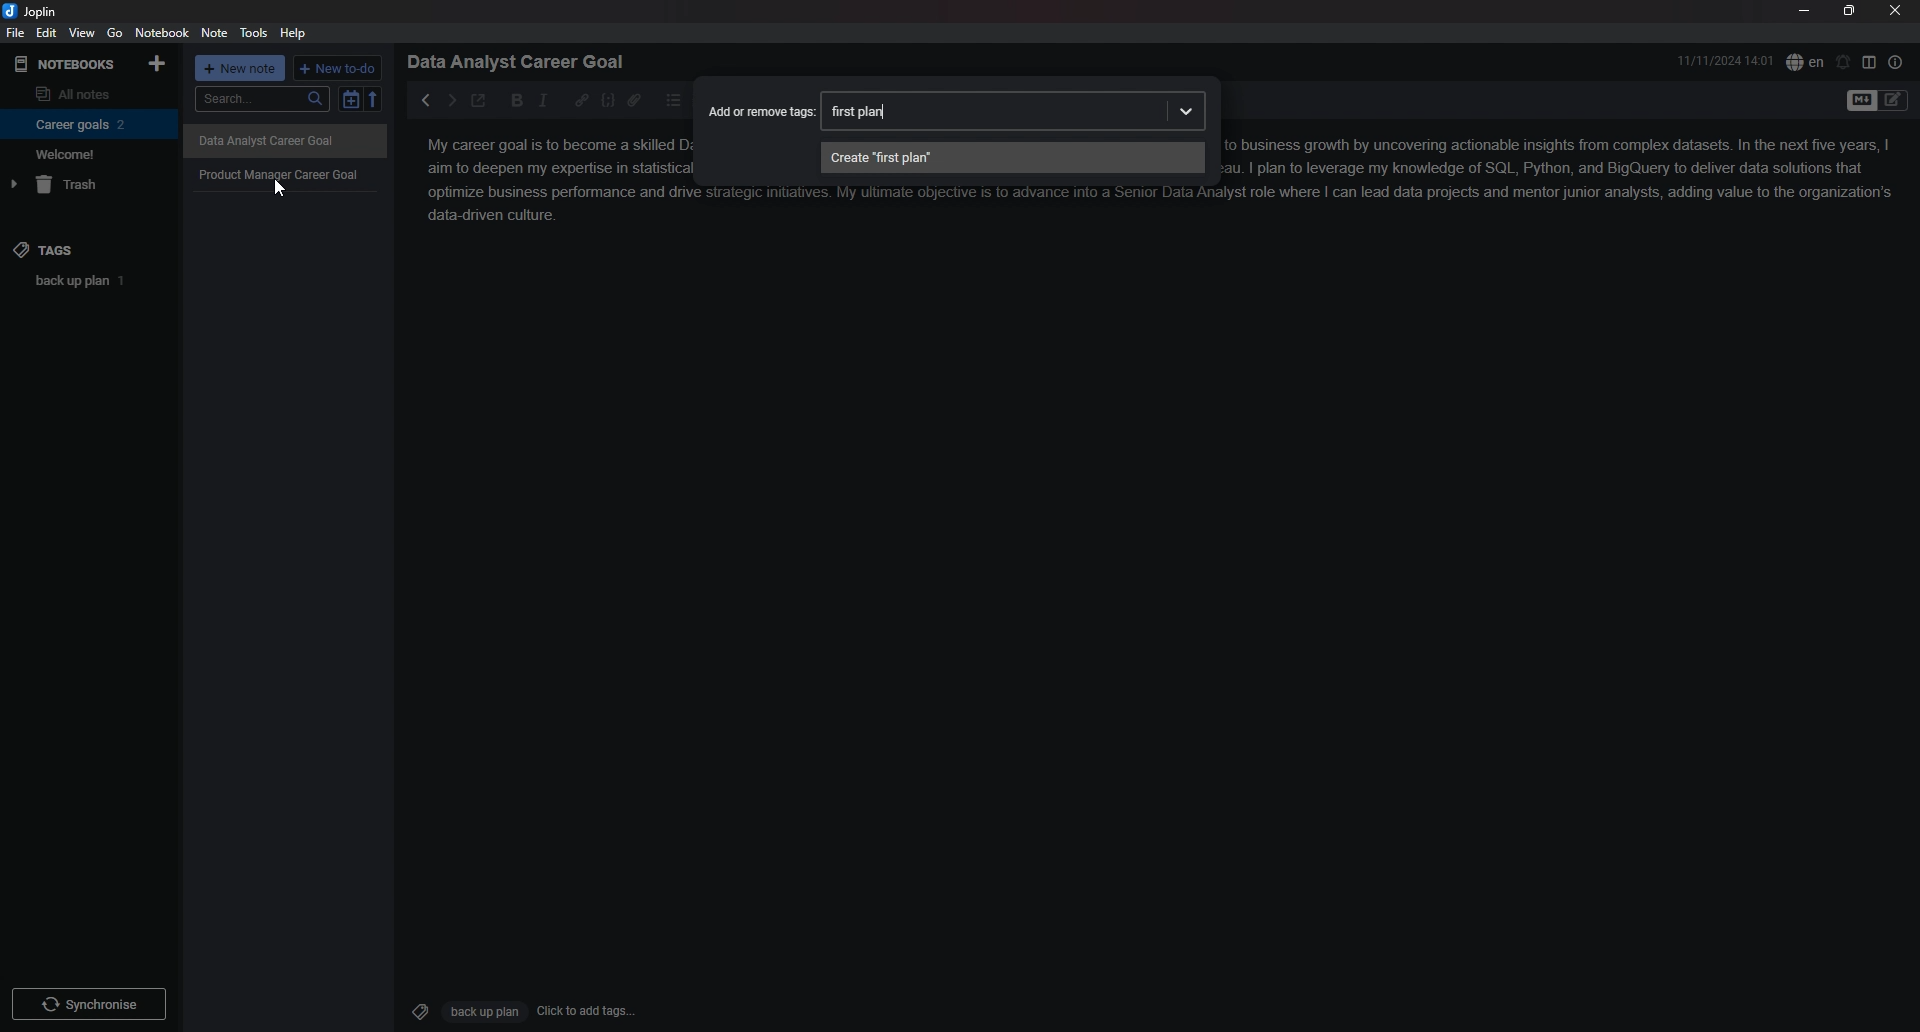 The image size is (1920, 1032). I want to click on Toggle Editor, so click(1894, 102).